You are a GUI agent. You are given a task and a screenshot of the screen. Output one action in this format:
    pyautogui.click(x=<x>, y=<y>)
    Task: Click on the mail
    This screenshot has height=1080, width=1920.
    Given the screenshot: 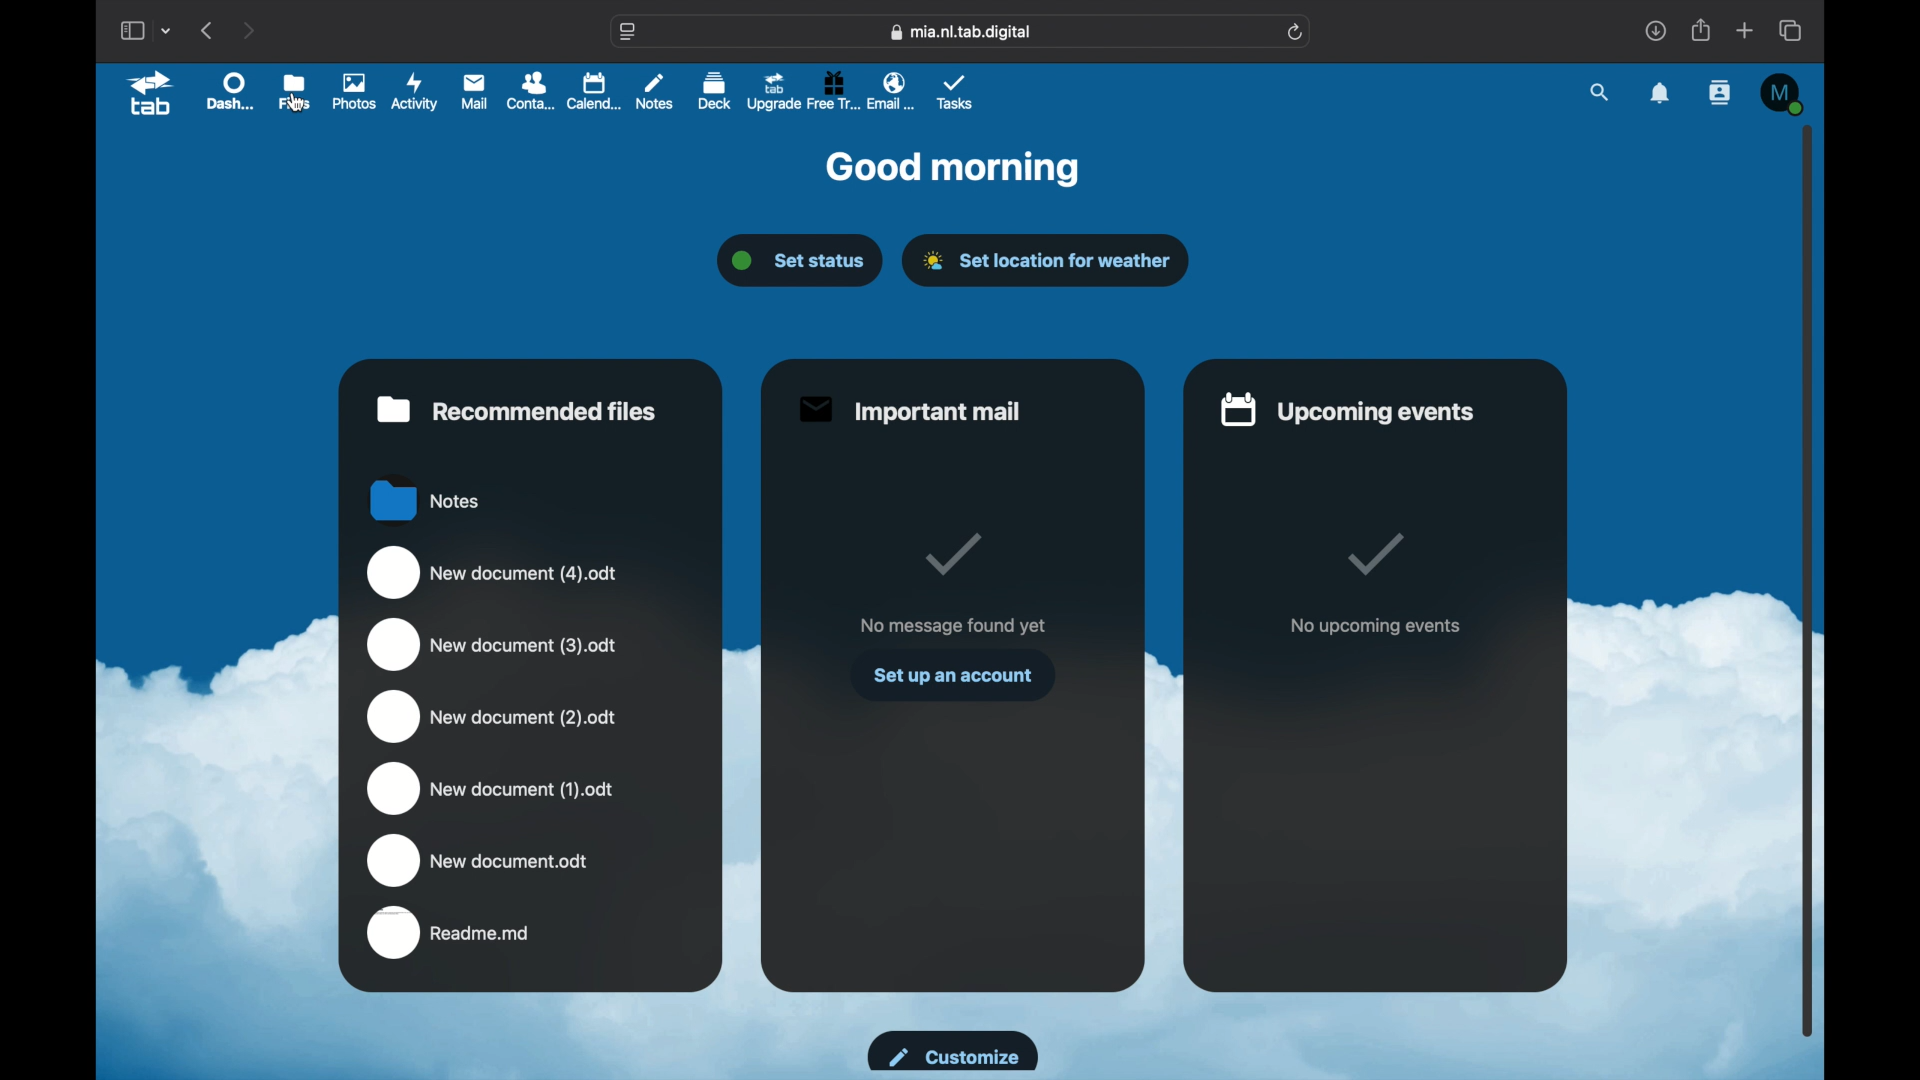 What is the action you would take?
    pyautogui.click(x=473, y=92)
    